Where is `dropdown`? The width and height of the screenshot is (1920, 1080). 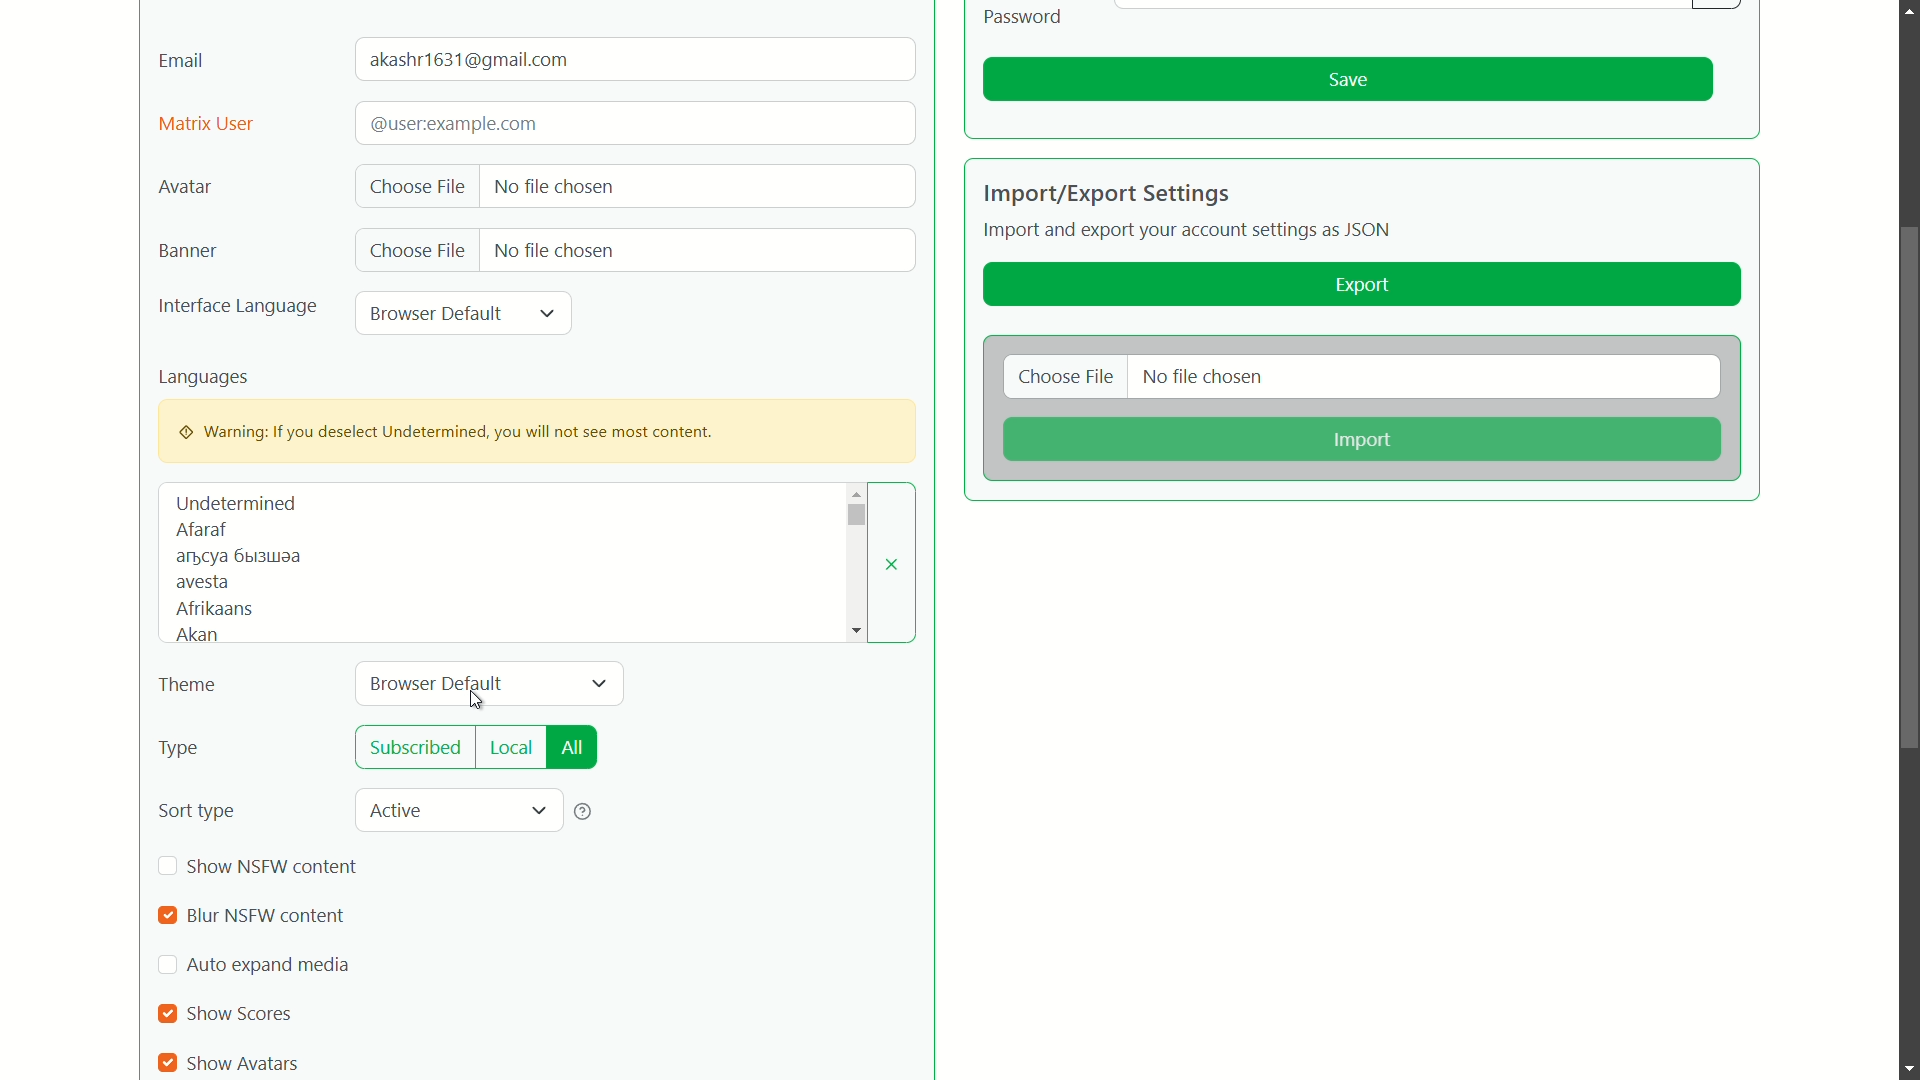
dropdown is located at coordinates (538, 812).